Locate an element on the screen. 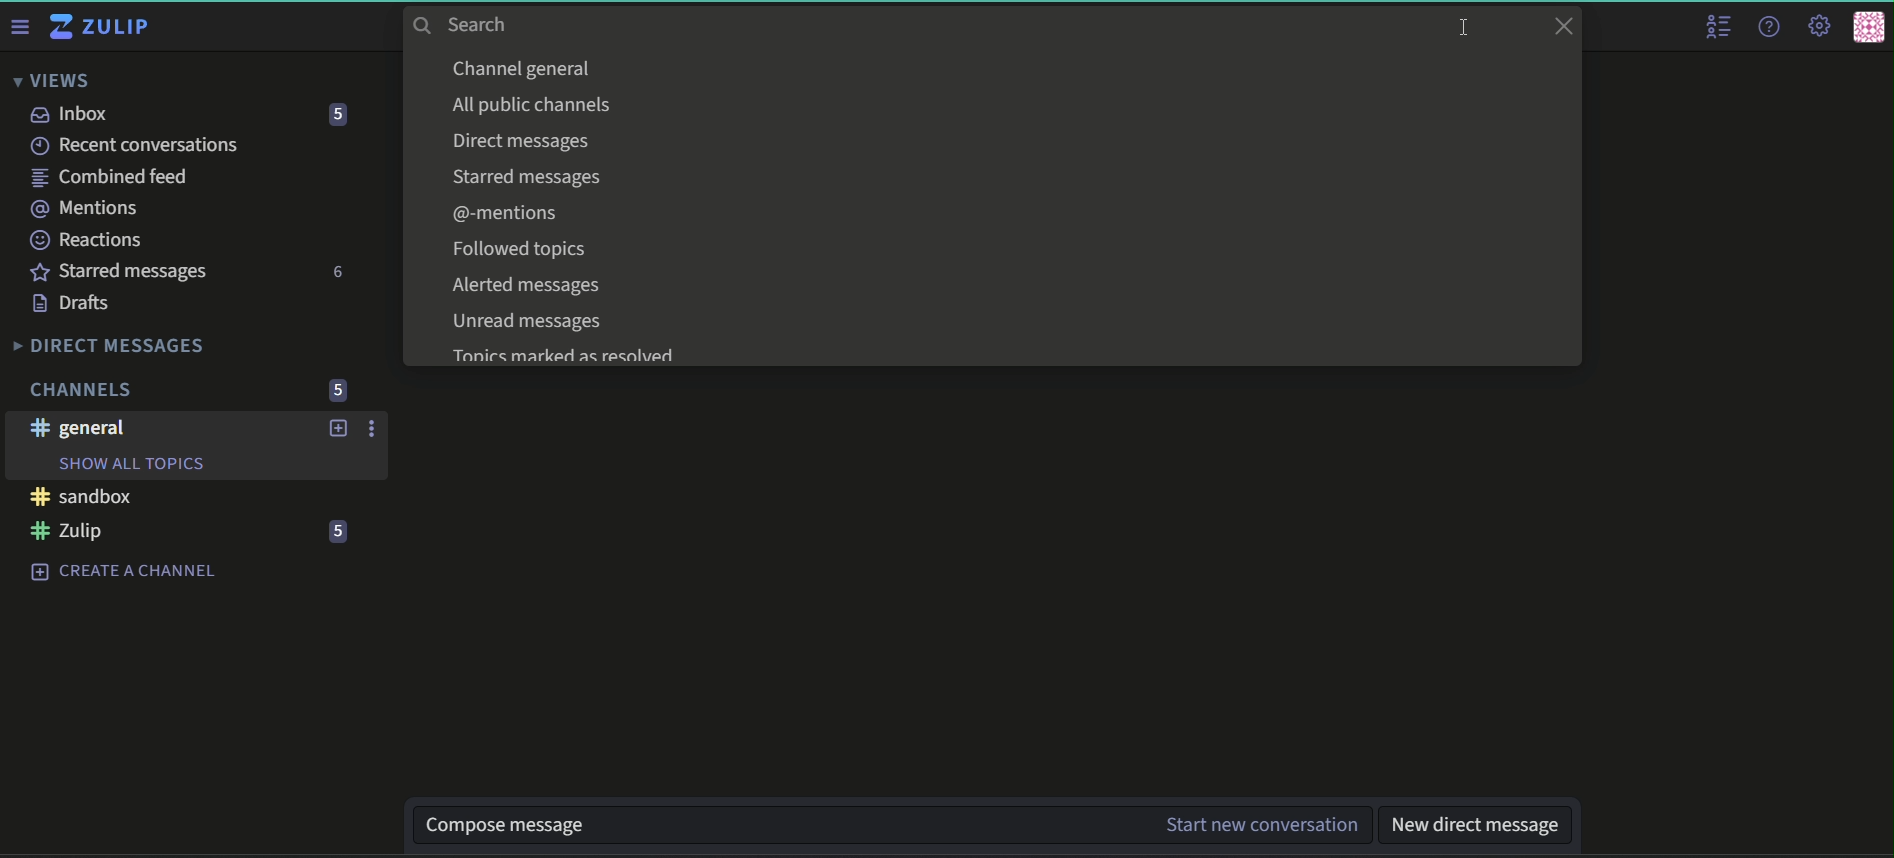 The height and width of the screenshot is (858, 1894). Drafts is located at coordinates (75, 302).